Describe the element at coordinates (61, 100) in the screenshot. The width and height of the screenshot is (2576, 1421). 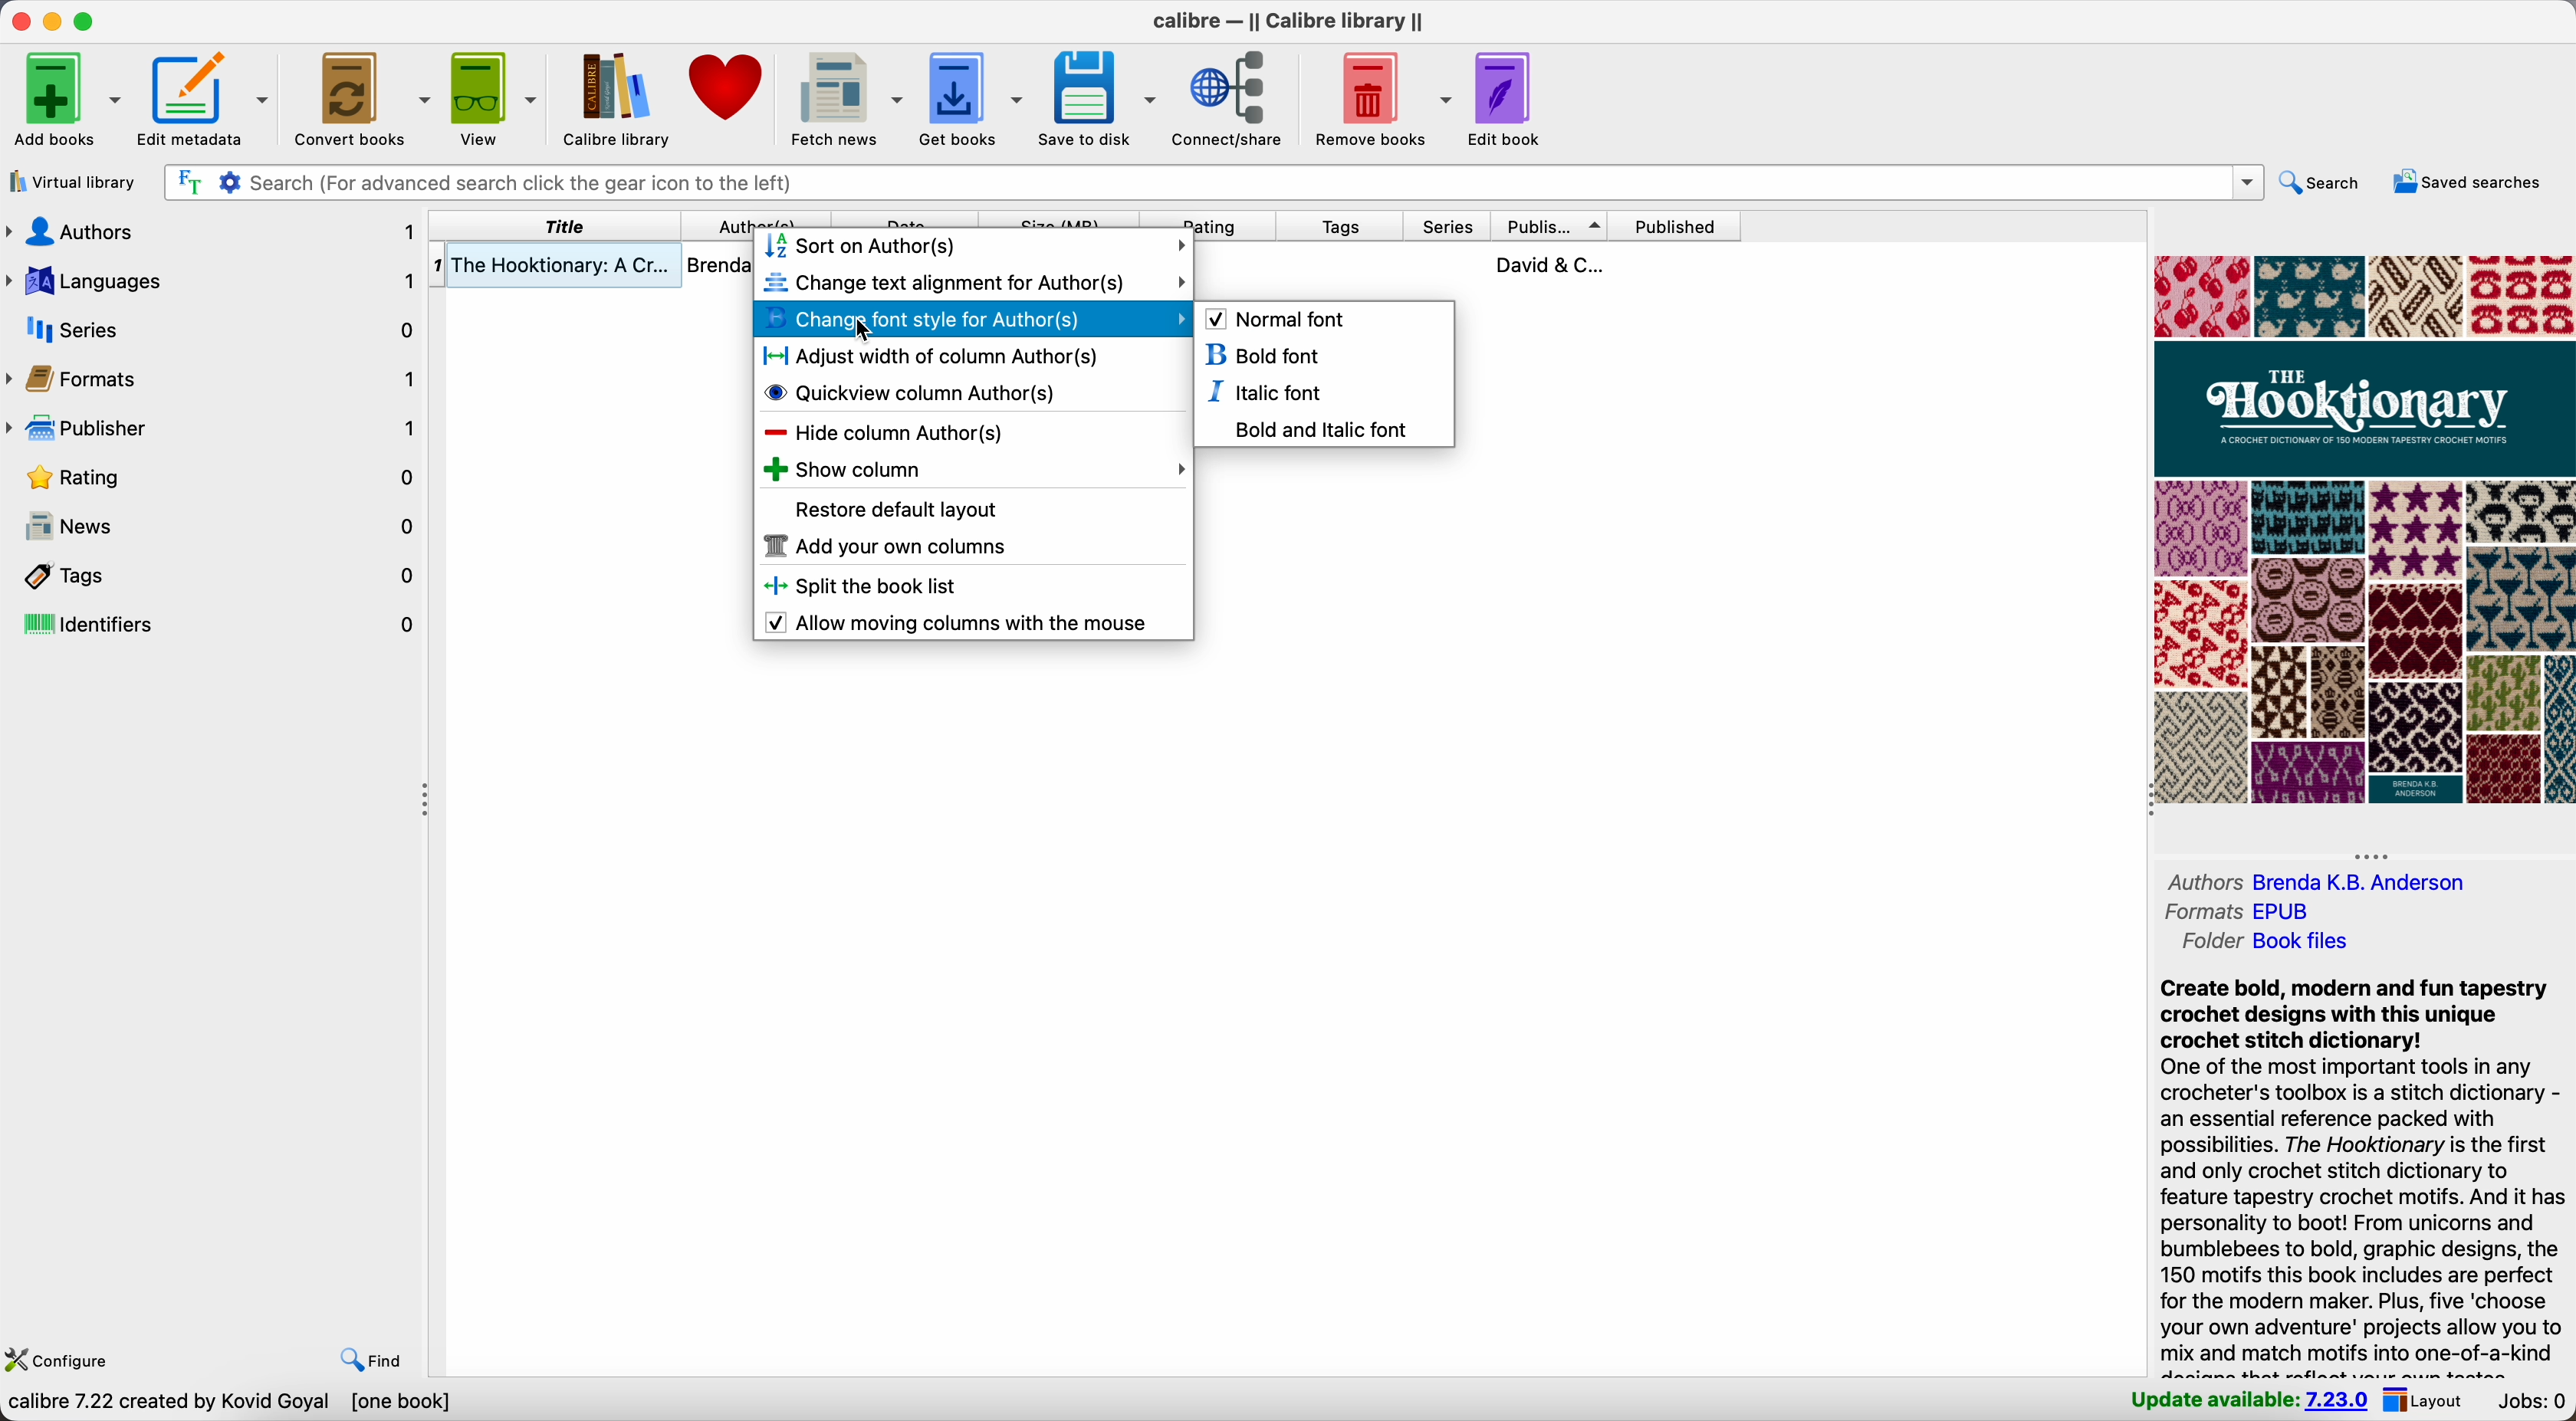
I see `add books` at that location.